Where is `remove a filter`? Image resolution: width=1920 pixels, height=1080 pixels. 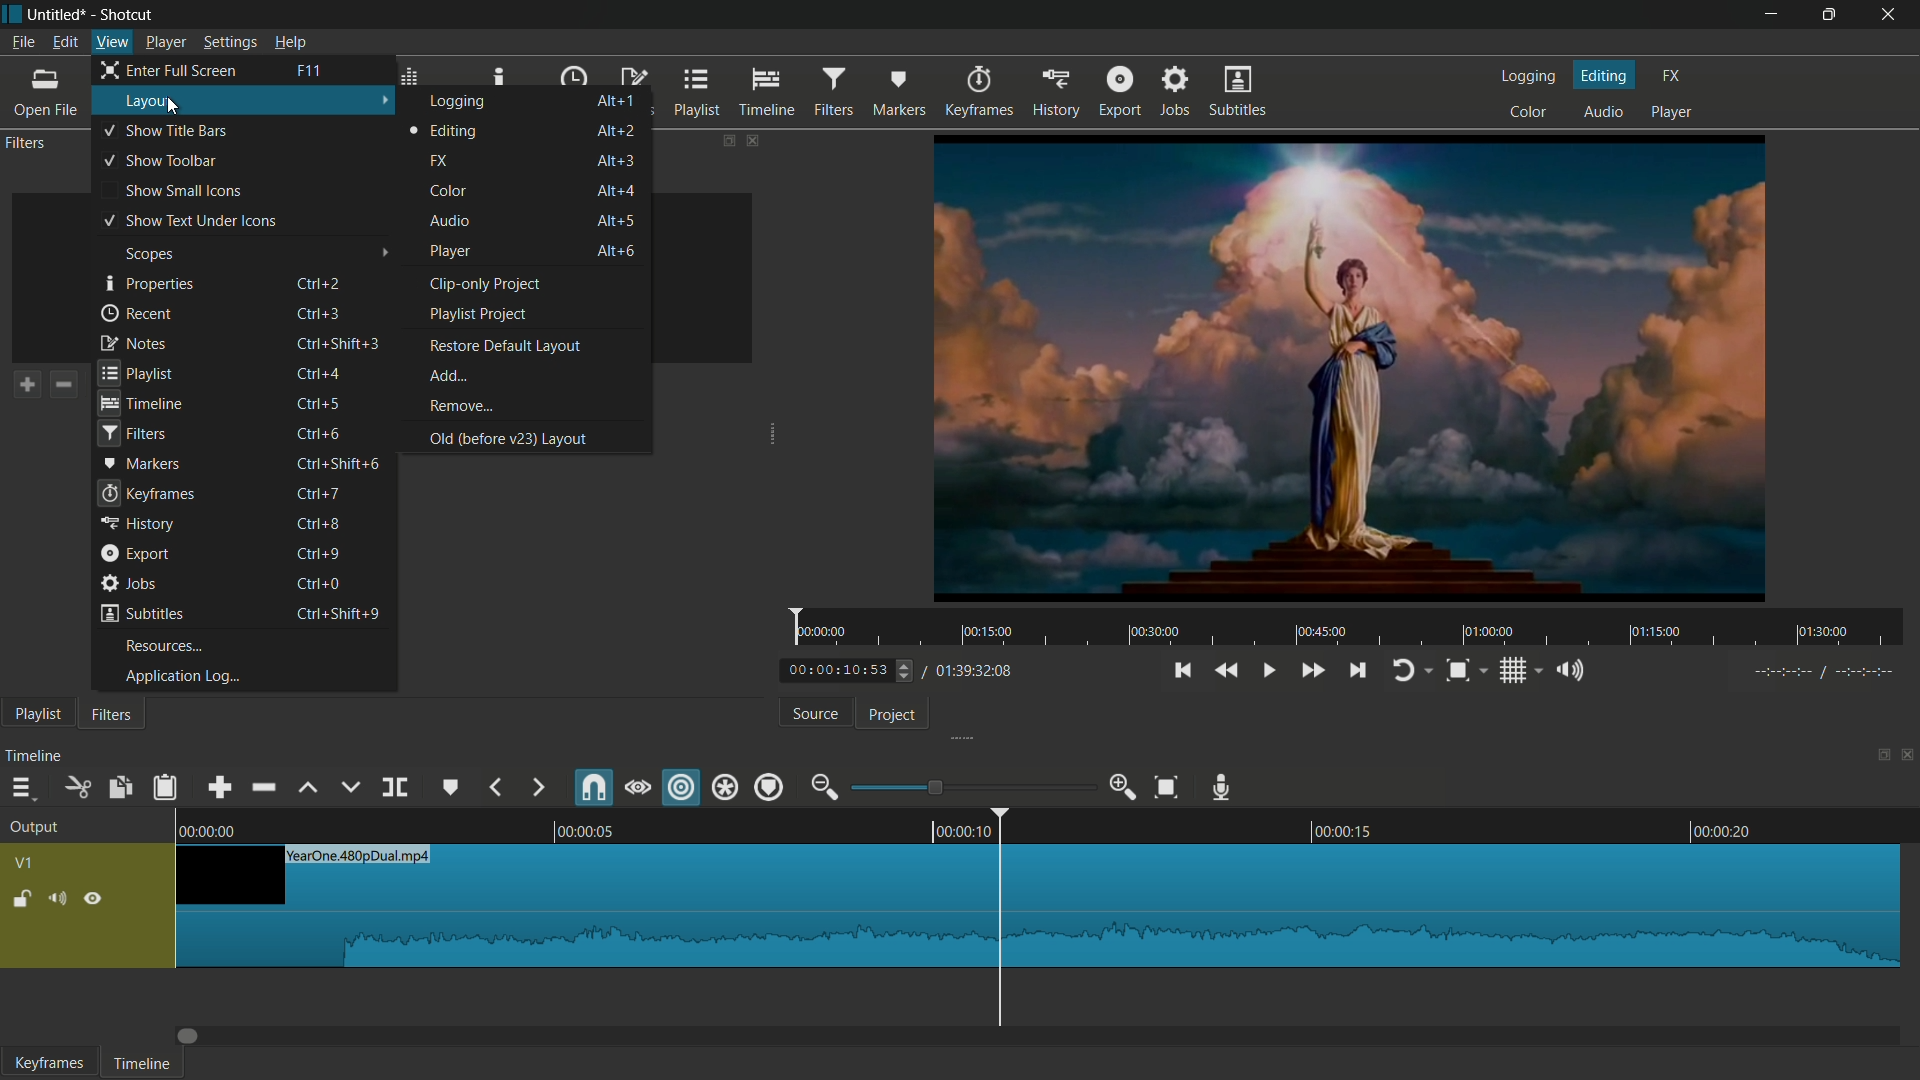
remove a filter is located at coordinates (63, 385).